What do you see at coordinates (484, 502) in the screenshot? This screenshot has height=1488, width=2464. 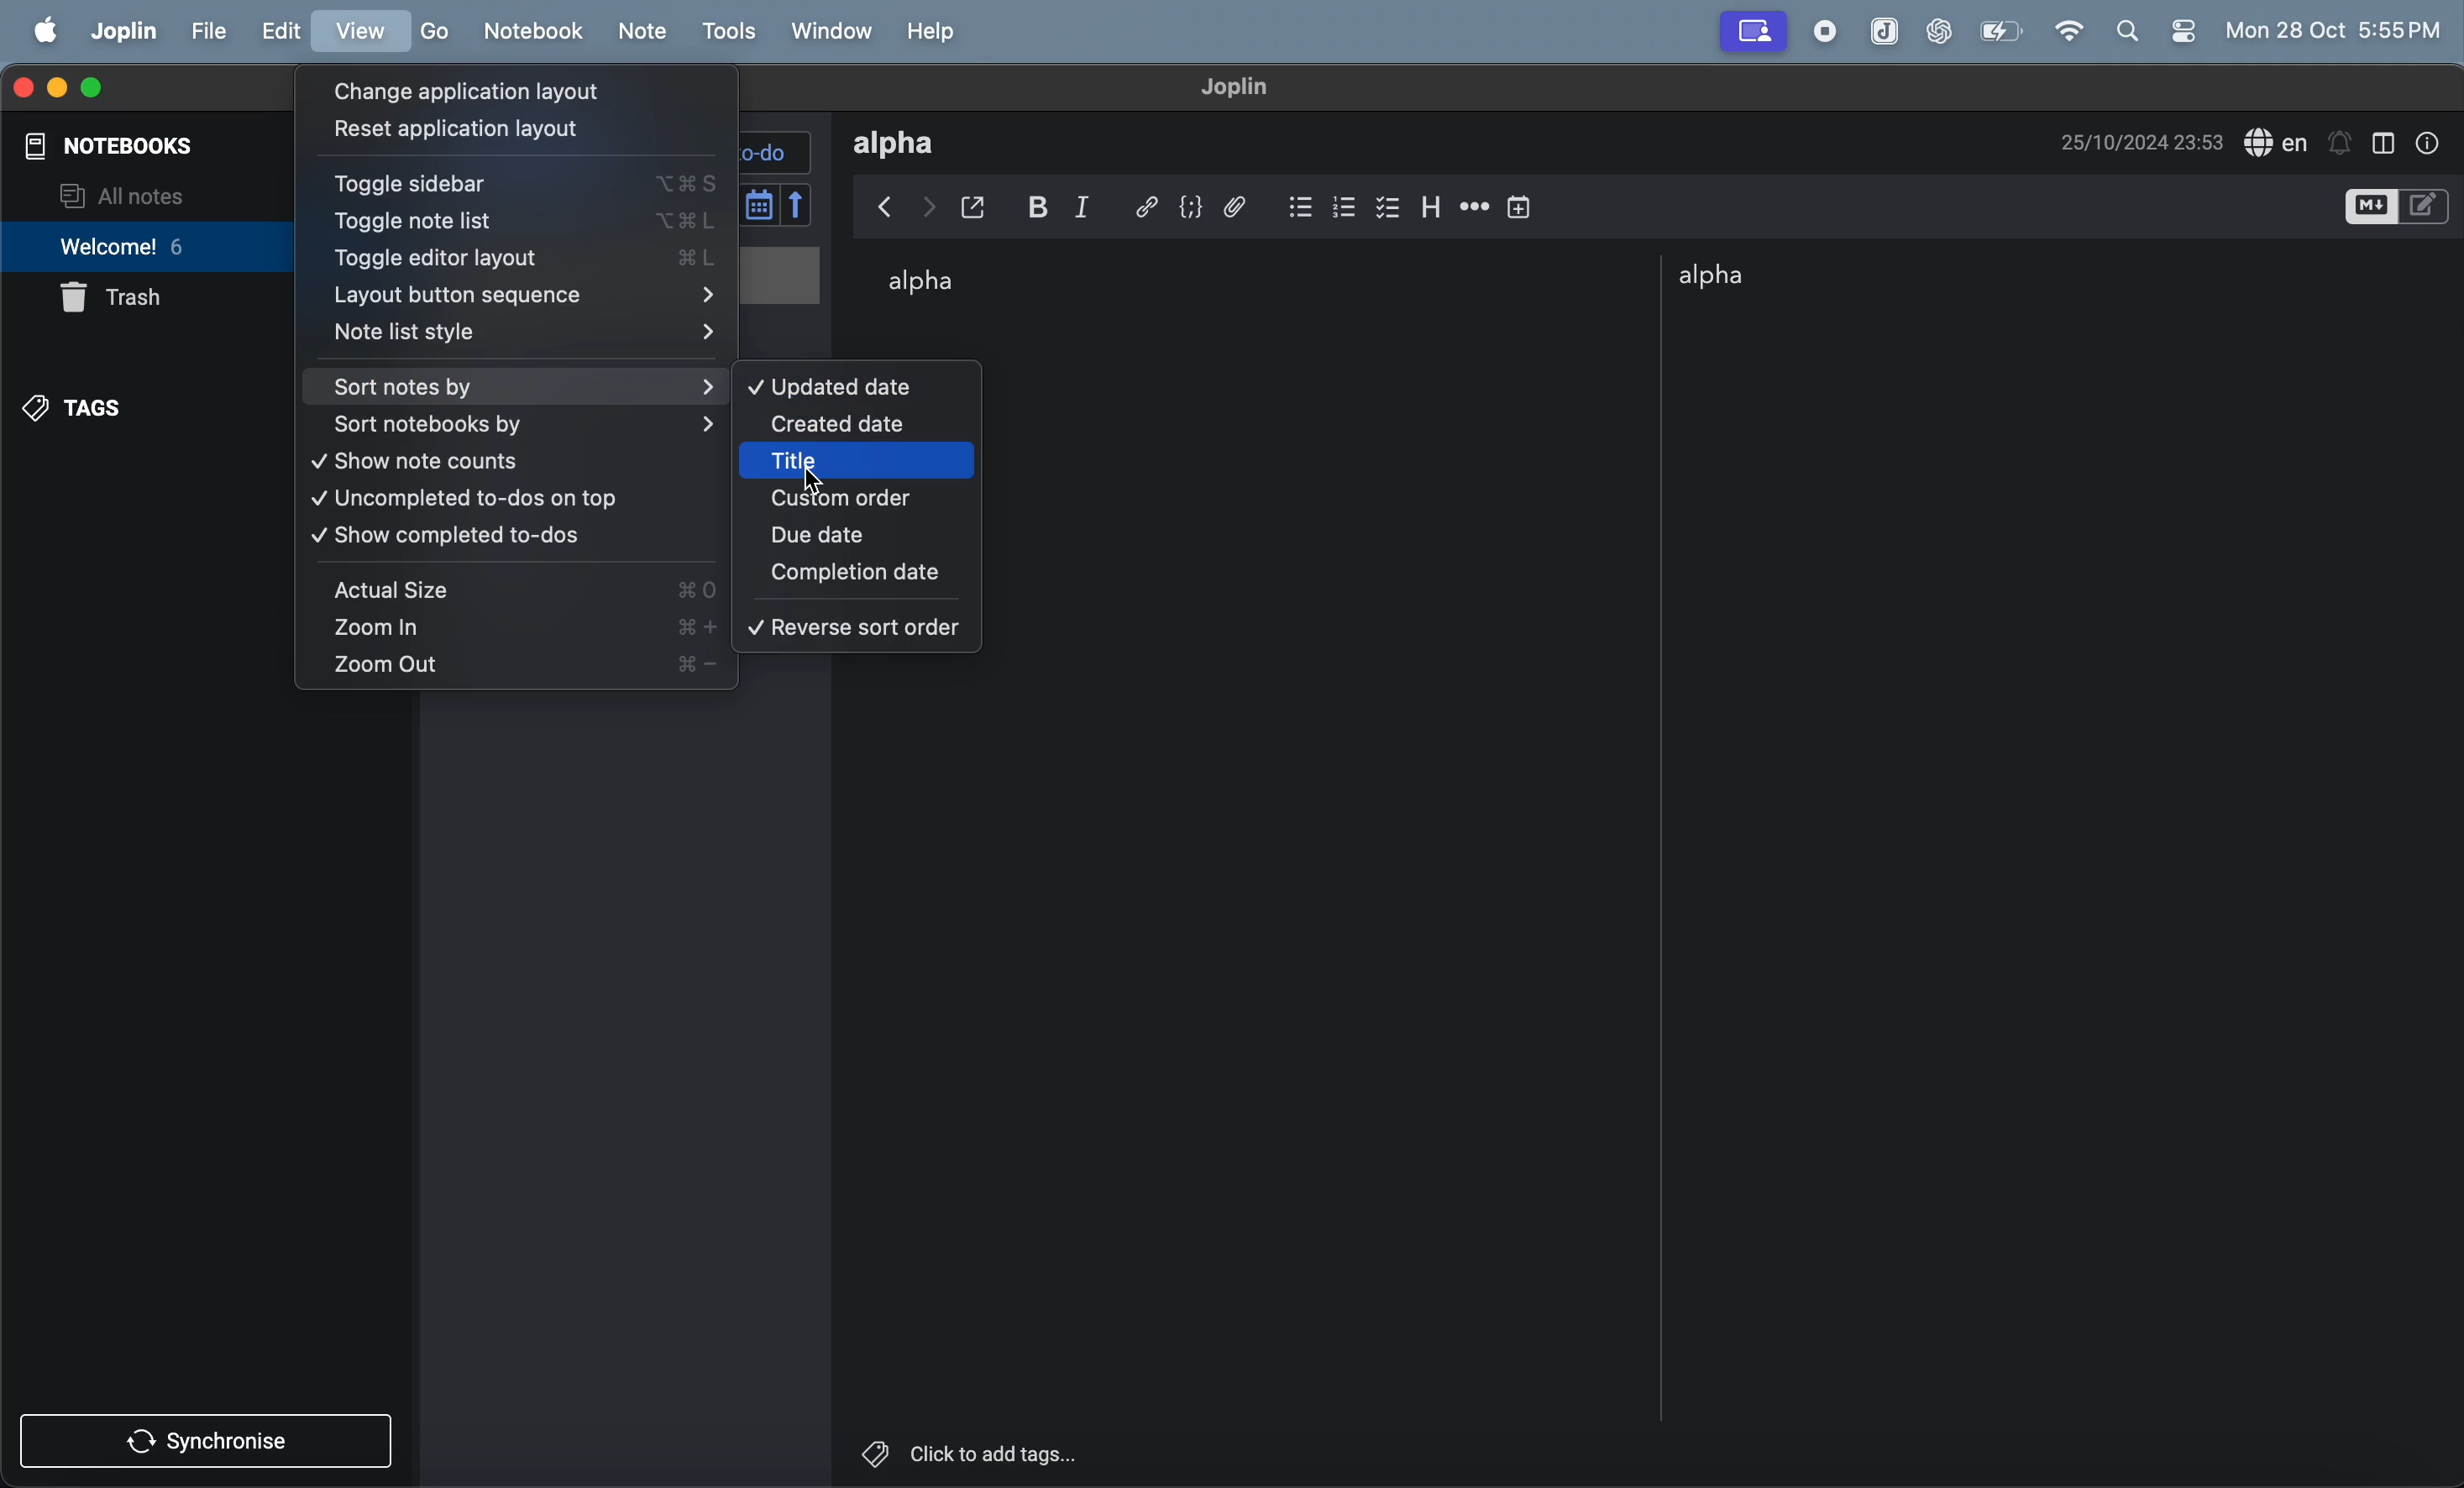 I see `uncompleted to dos on top` at bounding box center [484, 502].